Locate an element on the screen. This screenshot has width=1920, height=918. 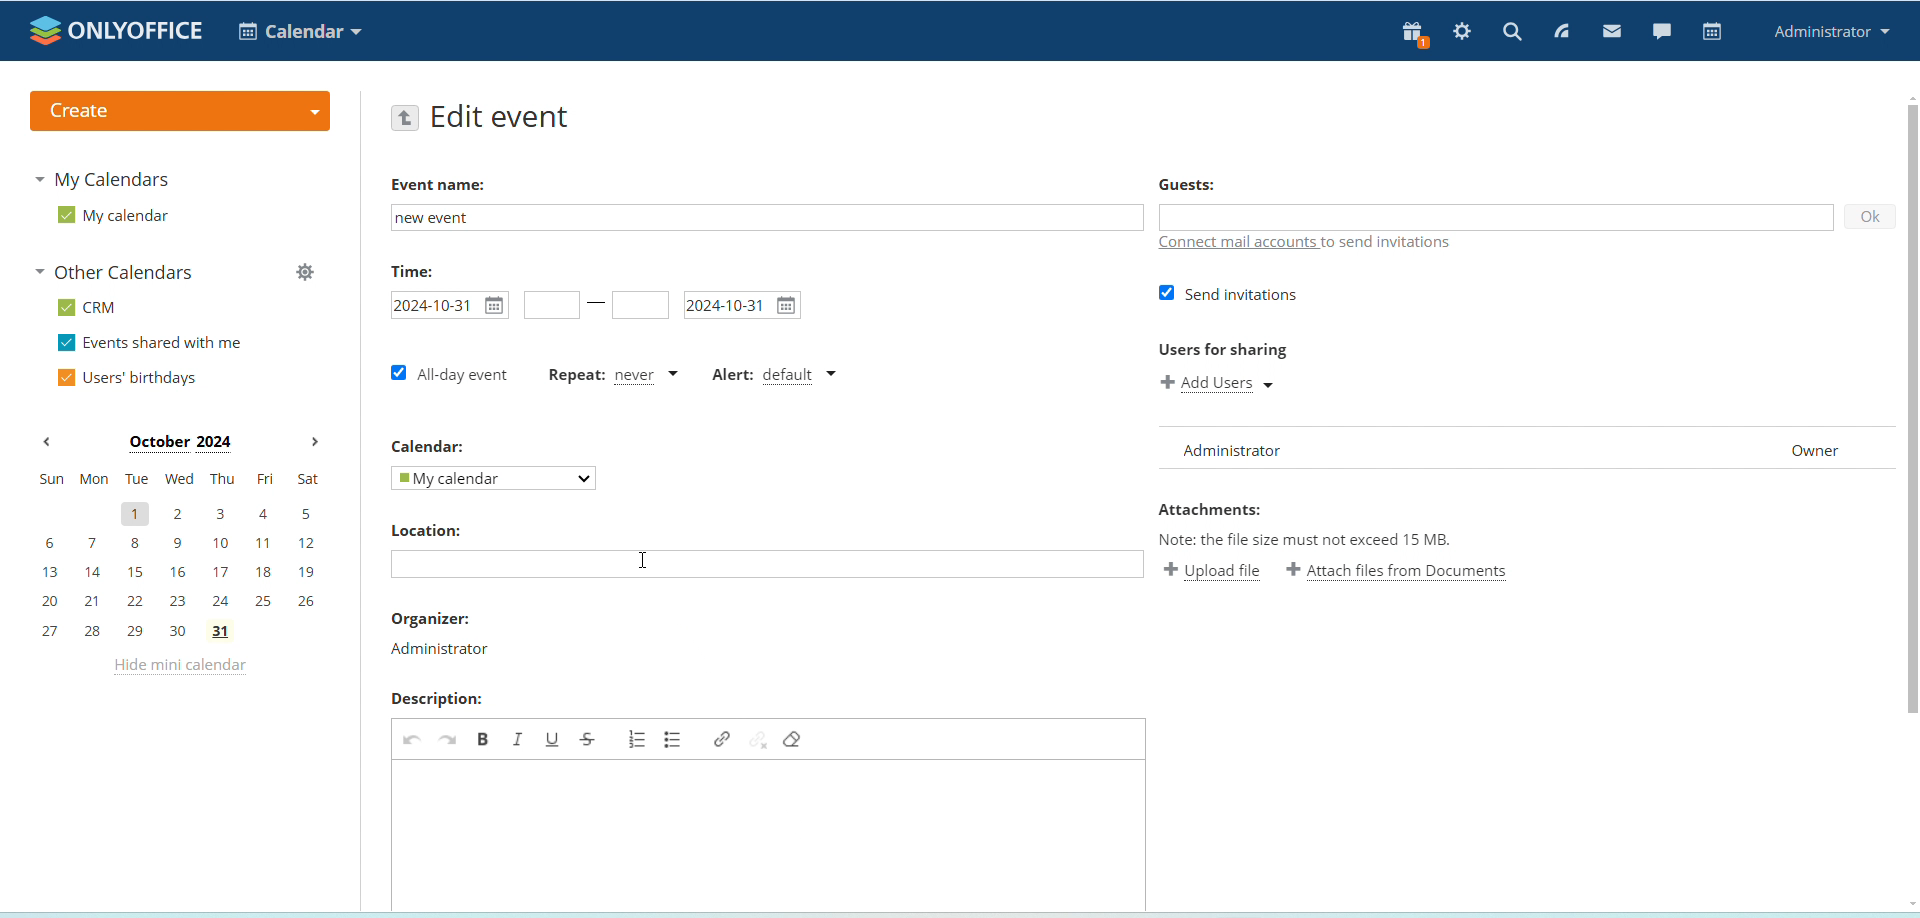
scrollbar is located at coordinates (1911, 411).